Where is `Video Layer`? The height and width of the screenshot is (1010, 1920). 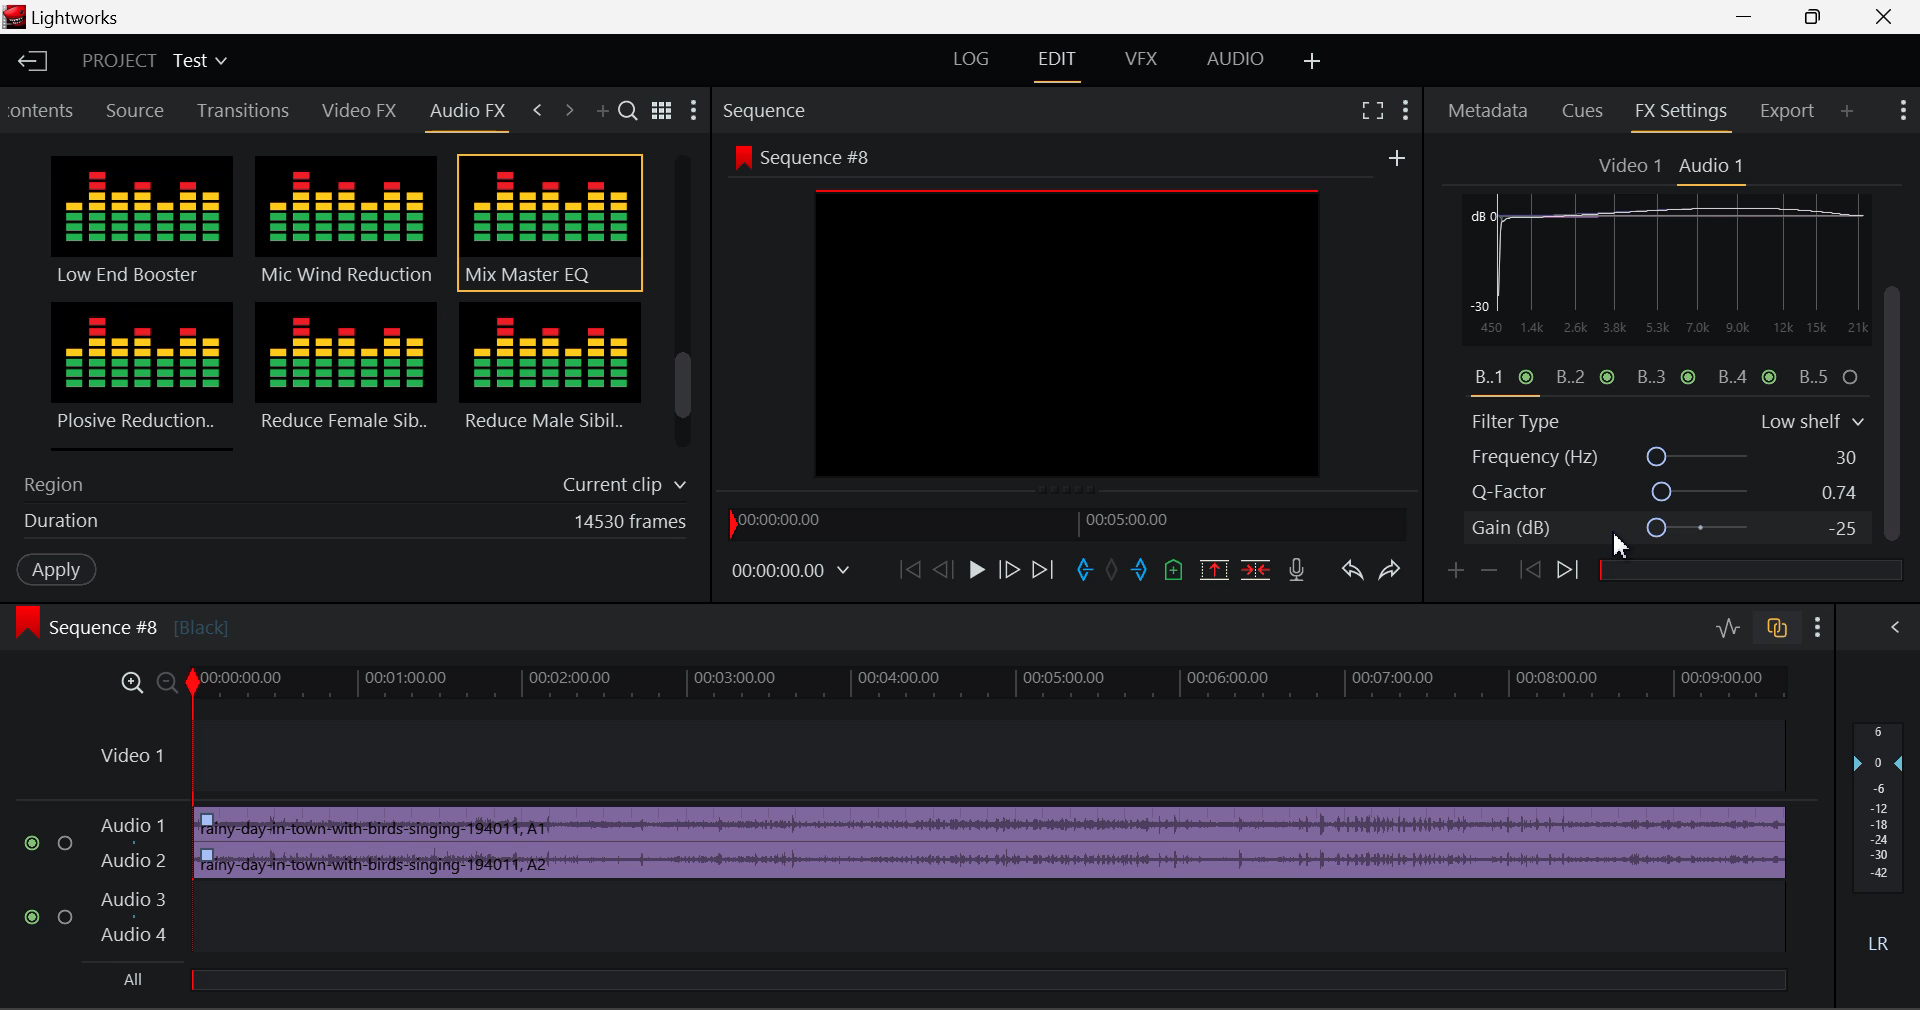 Video Layer is located at coordinates (936, 758).